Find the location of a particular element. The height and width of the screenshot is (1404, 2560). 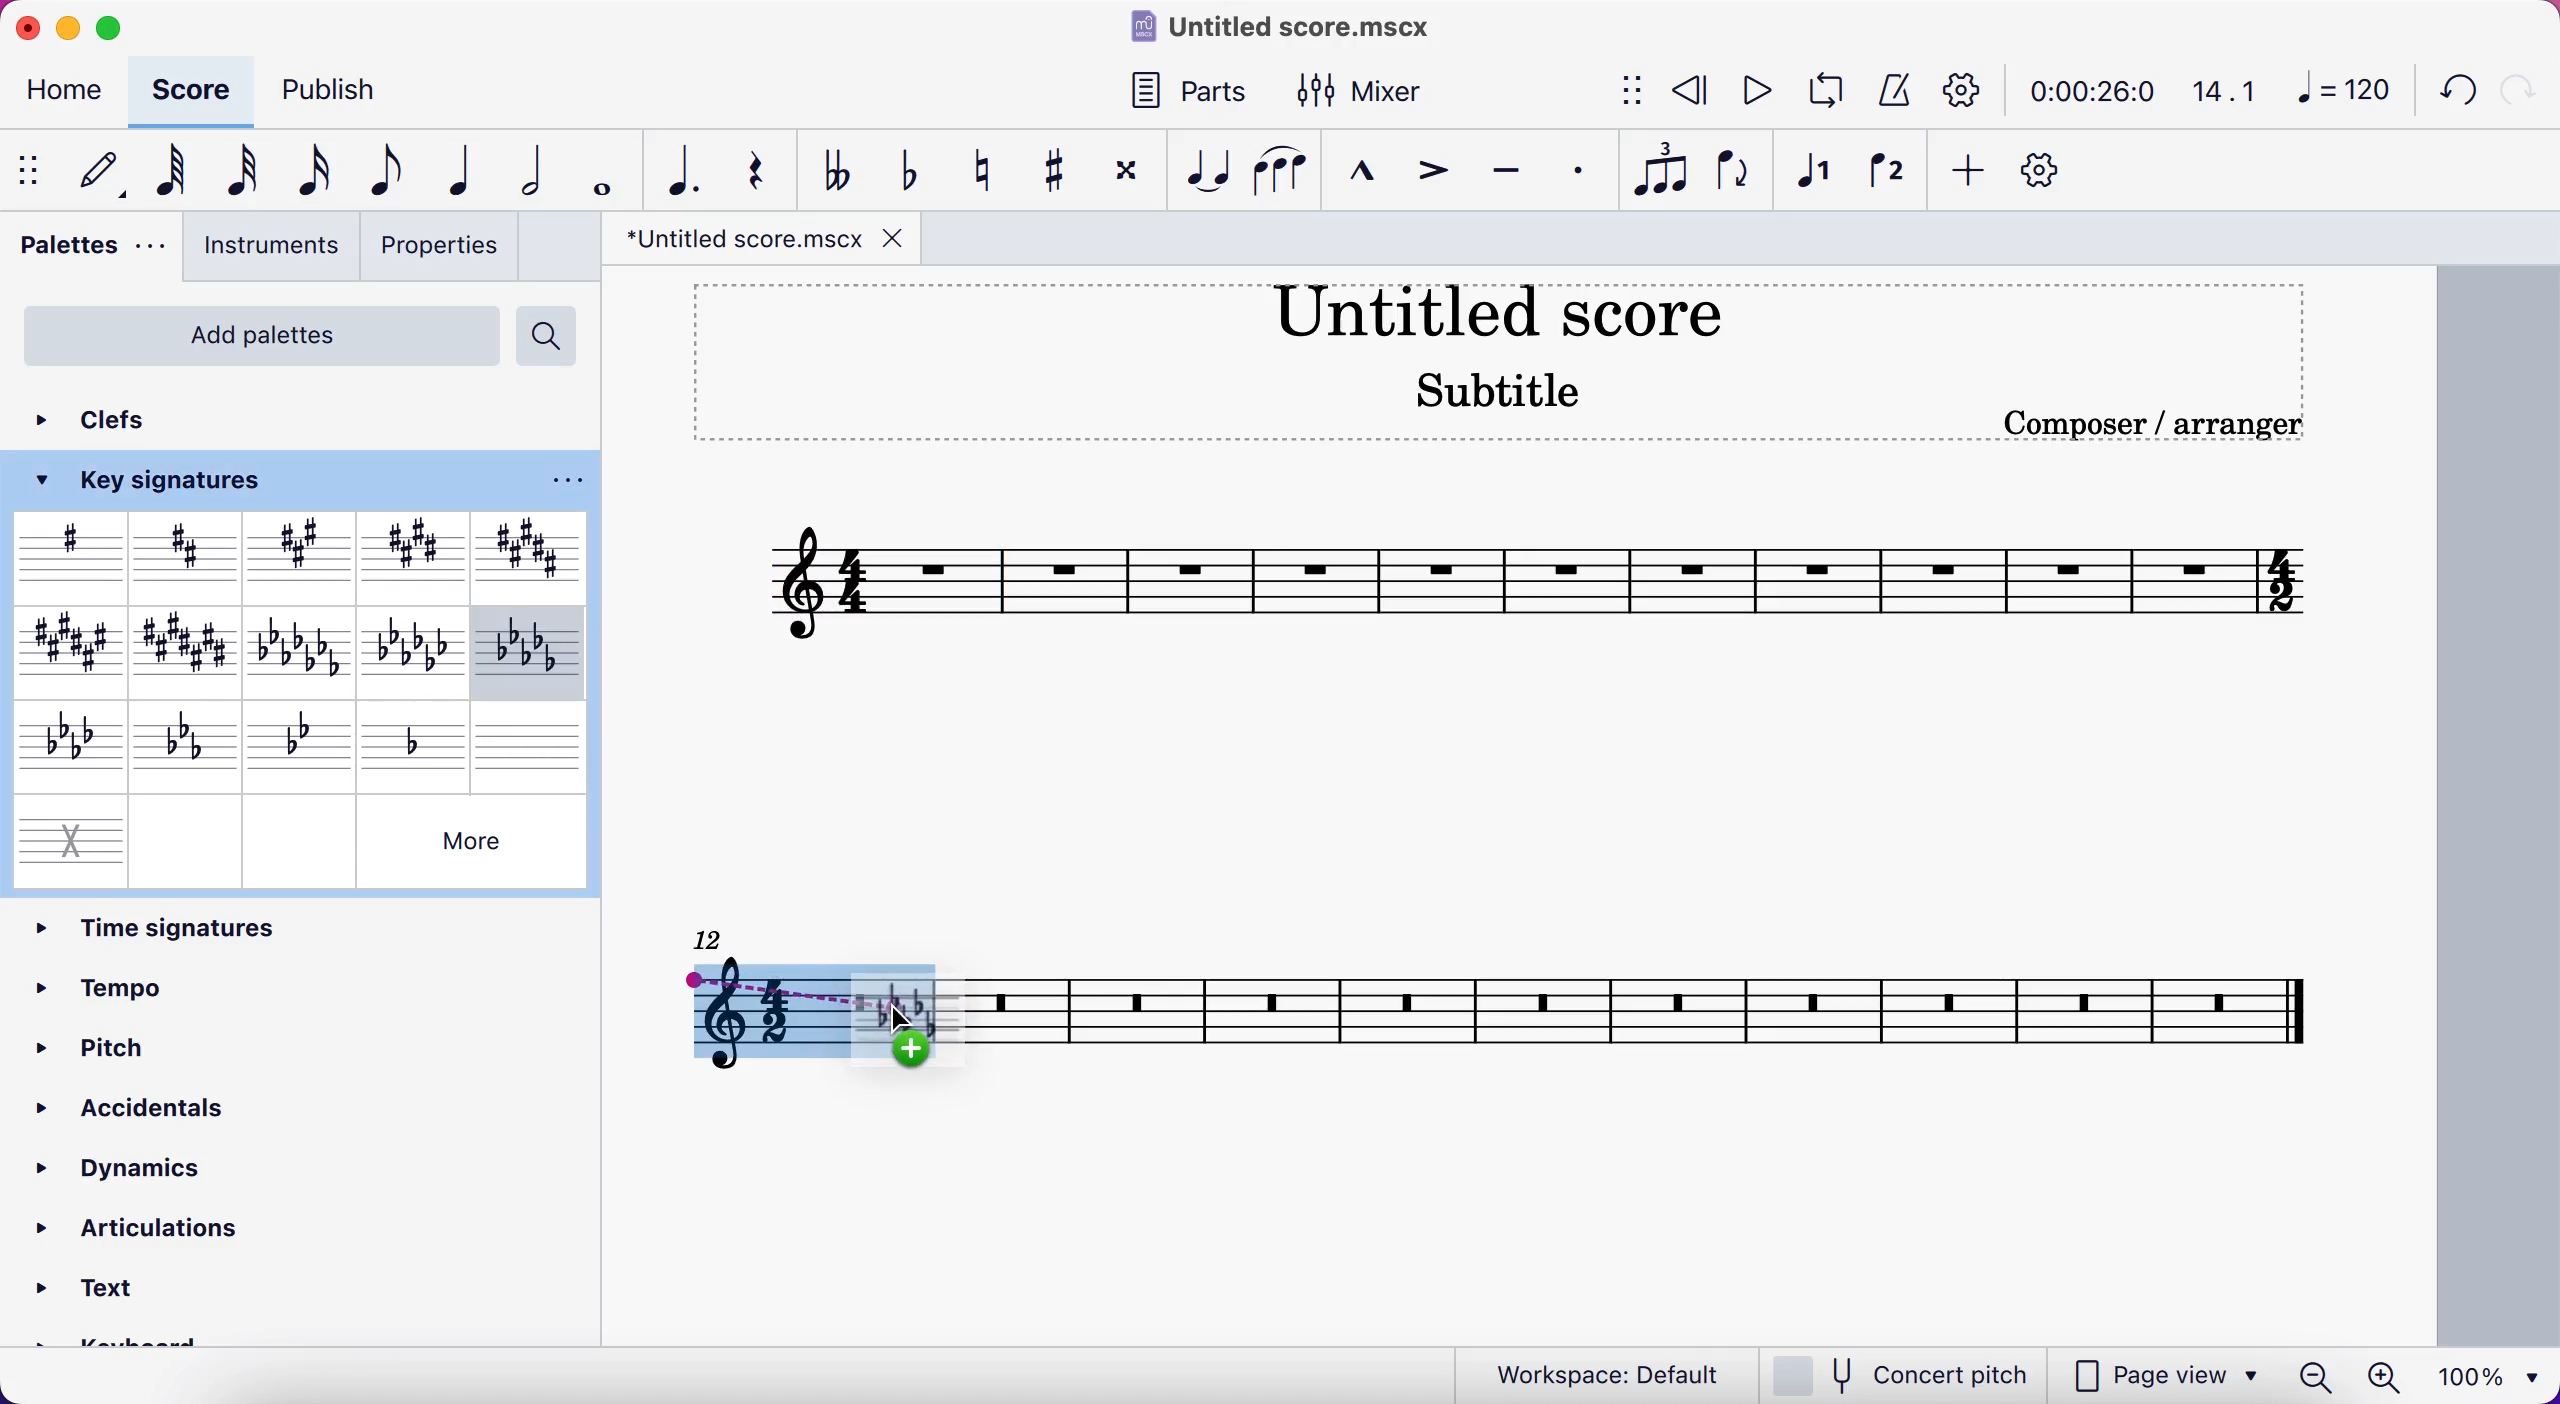

playback settings is located at coordinates (1957, 92).